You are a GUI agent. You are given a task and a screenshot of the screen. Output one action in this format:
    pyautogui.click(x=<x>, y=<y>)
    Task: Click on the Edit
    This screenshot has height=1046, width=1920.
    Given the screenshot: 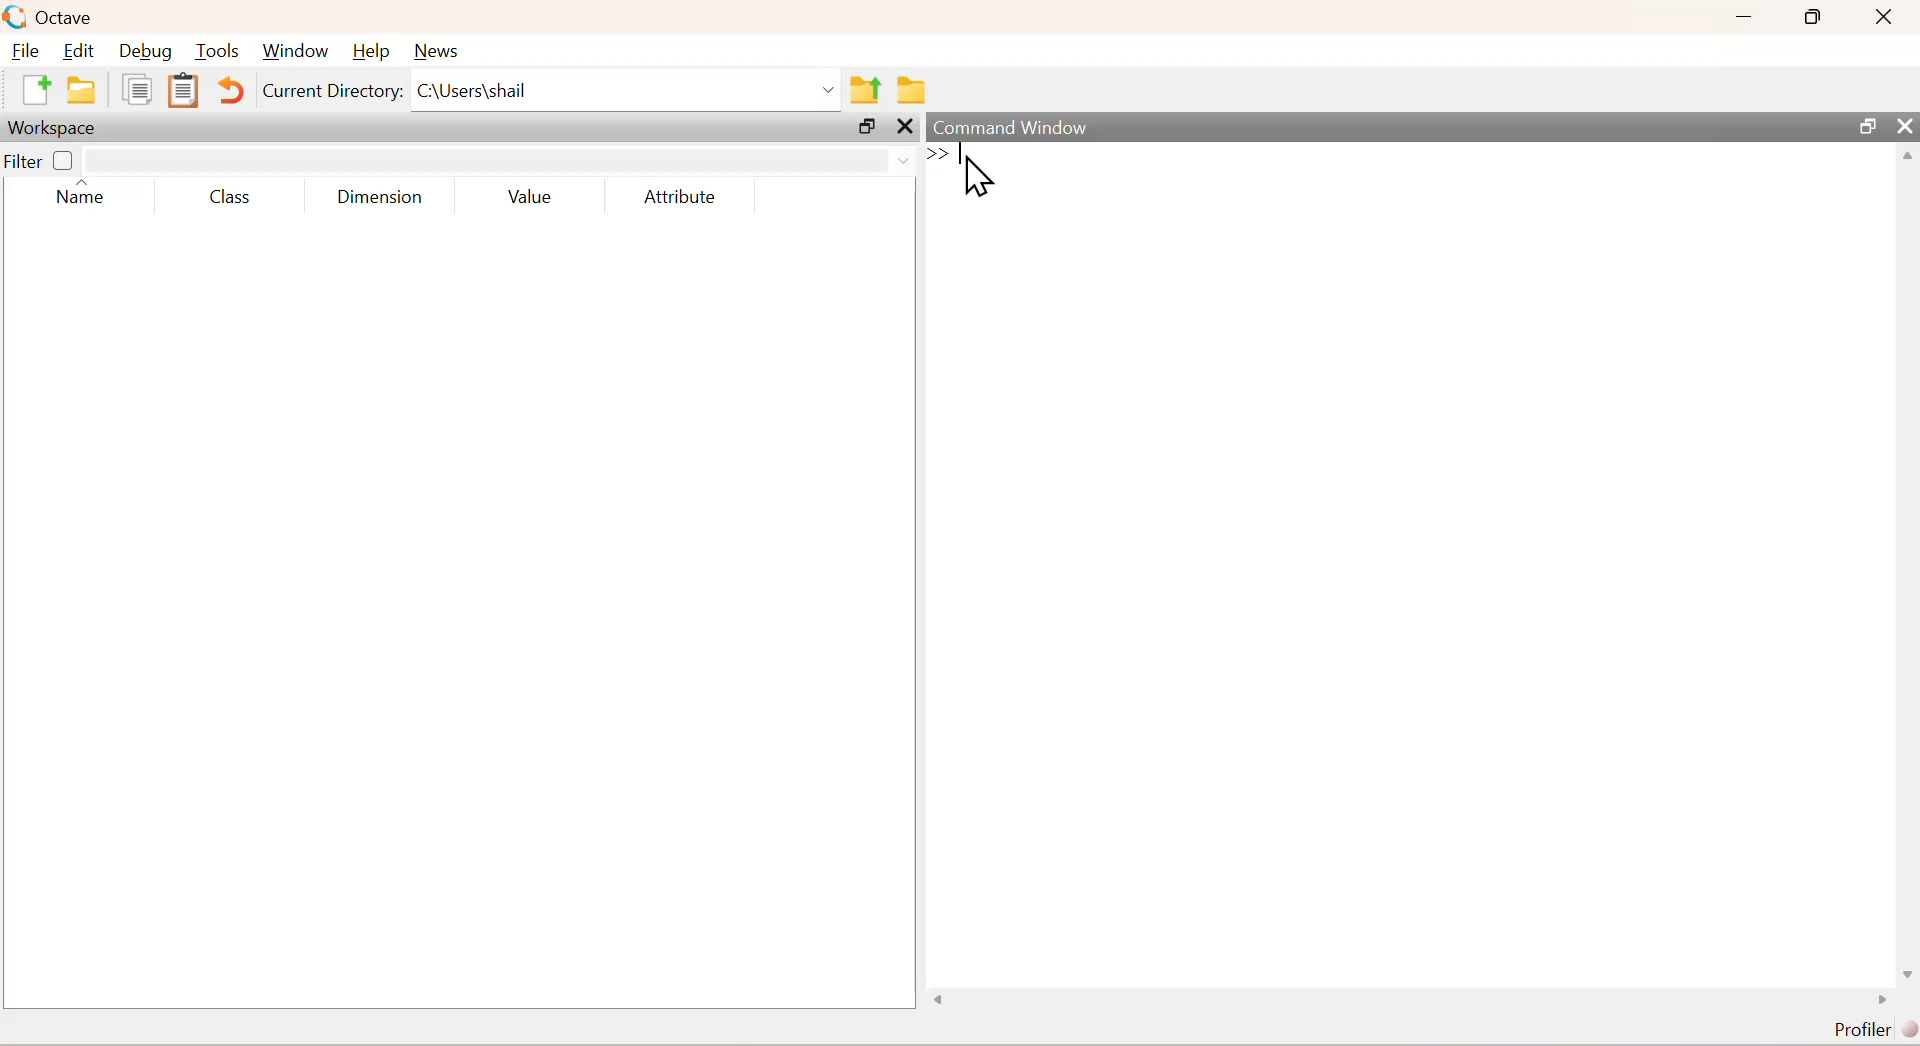 What is the action you would take?
    pyautogui.click(x=84, y=49)
    